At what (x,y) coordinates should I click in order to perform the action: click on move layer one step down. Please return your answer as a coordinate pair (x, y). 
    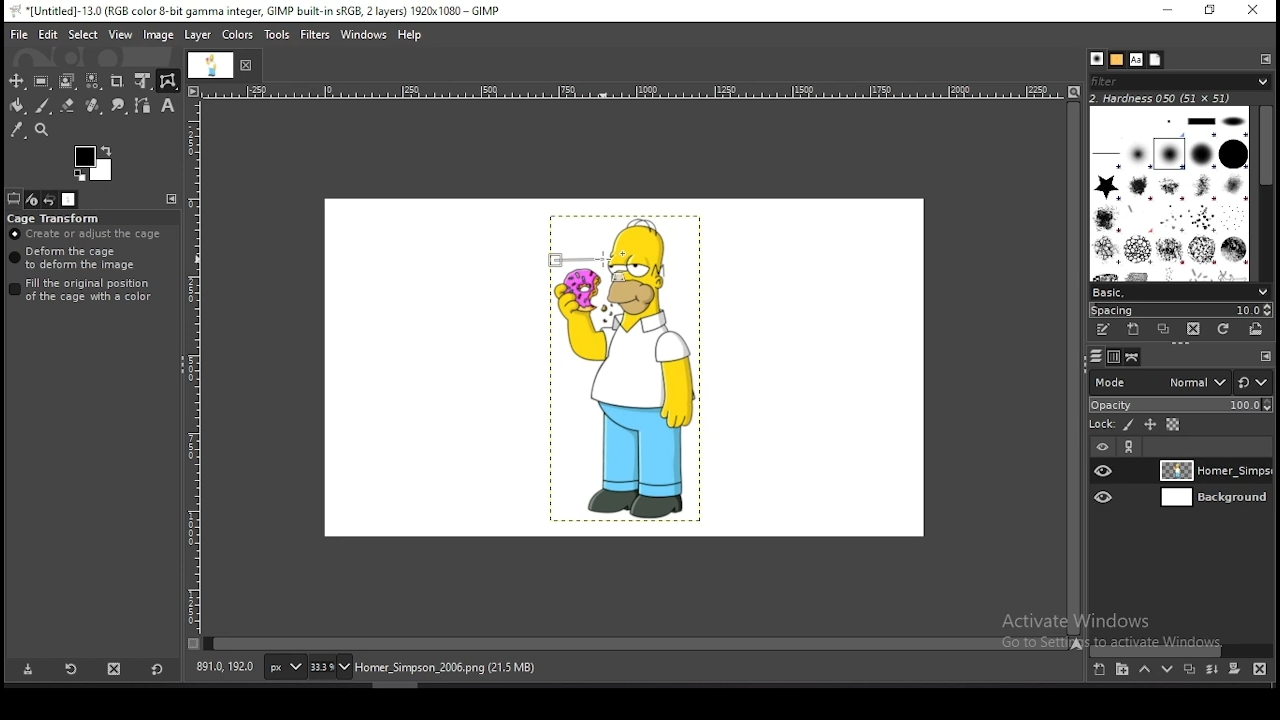
    Looking at the image, I should click on (1168, 671).